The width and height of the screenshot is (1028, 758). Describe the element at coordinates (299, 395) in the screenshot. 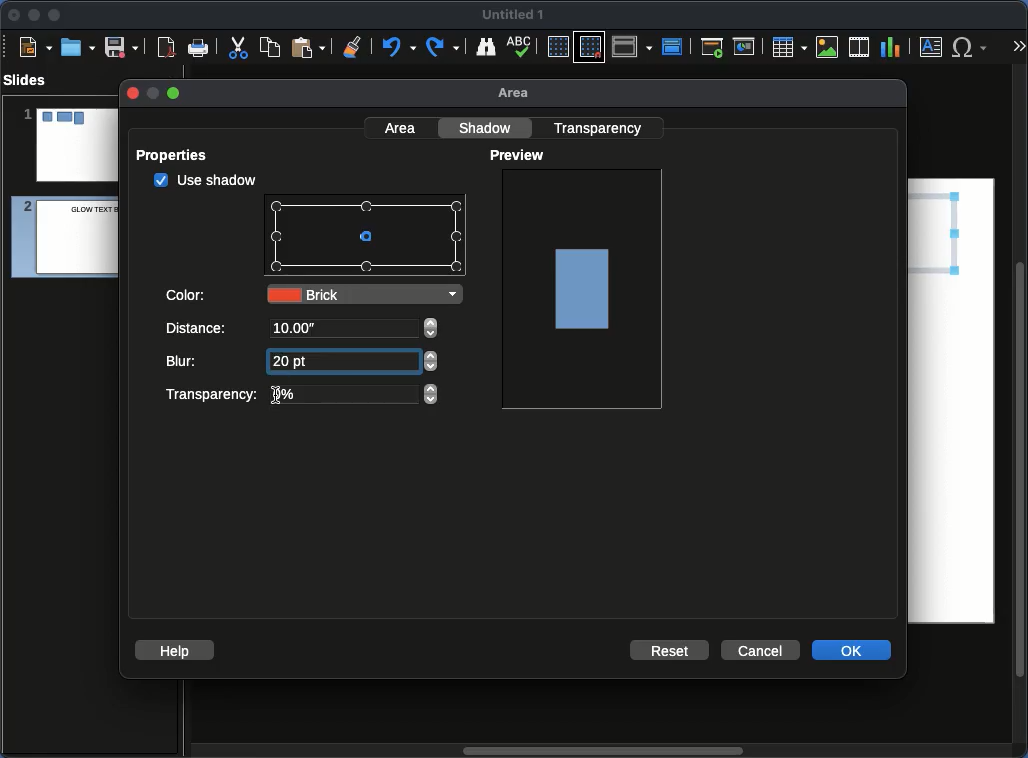

I see `Transparency` at that location.